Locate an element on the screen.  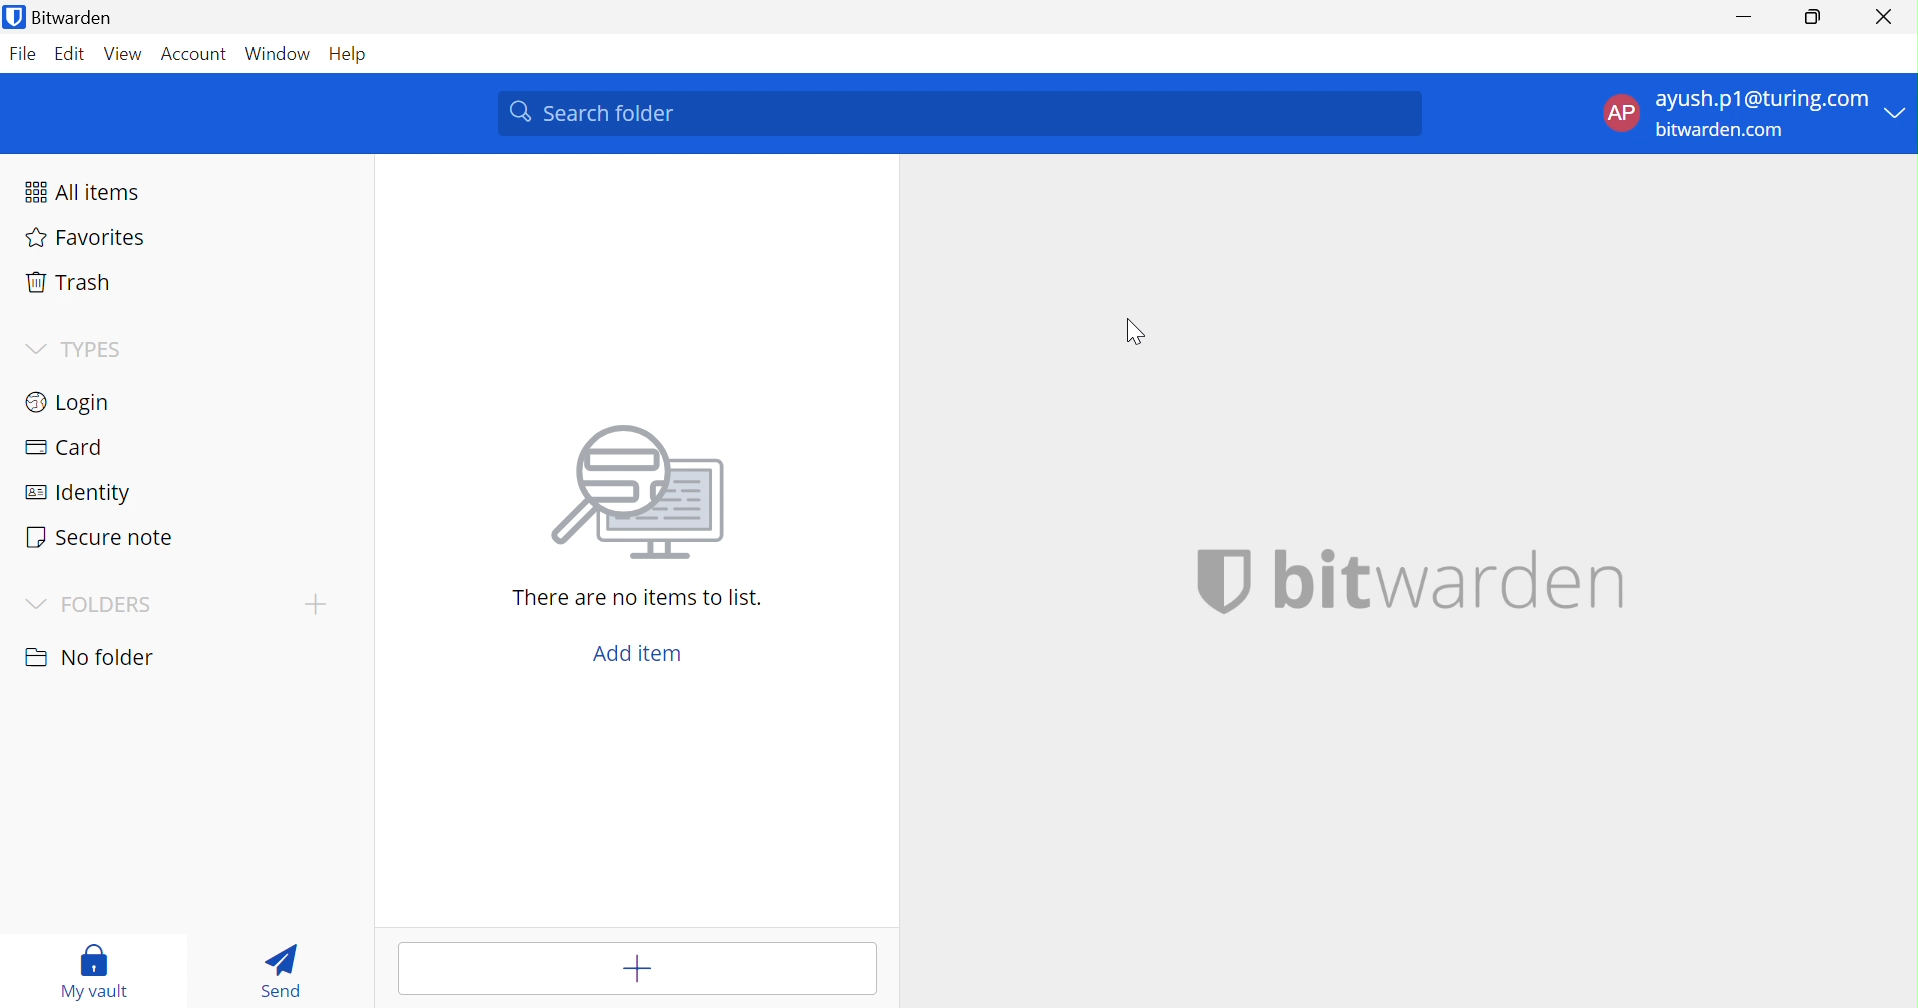
Send is located at coordinates (290, 970).